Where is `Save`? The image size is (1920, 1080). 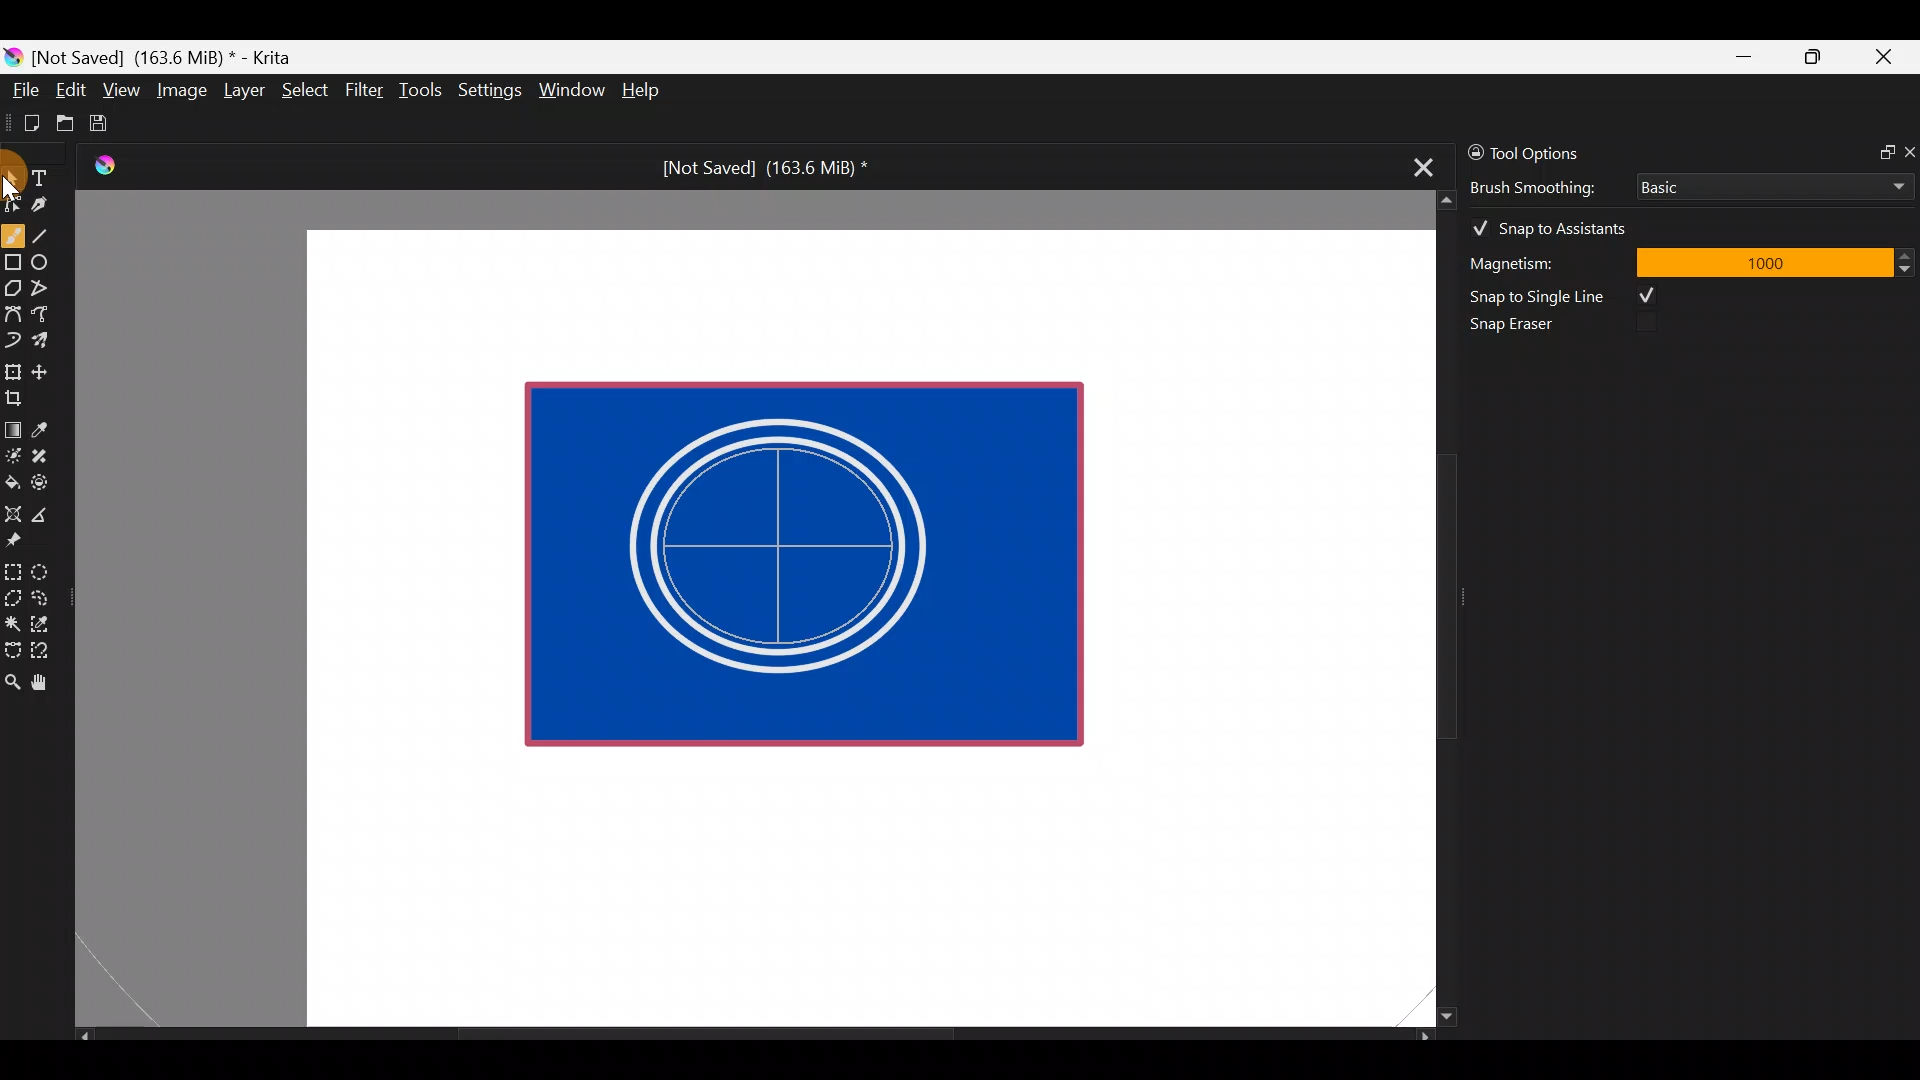
Save is located at coordinates (112, 123).